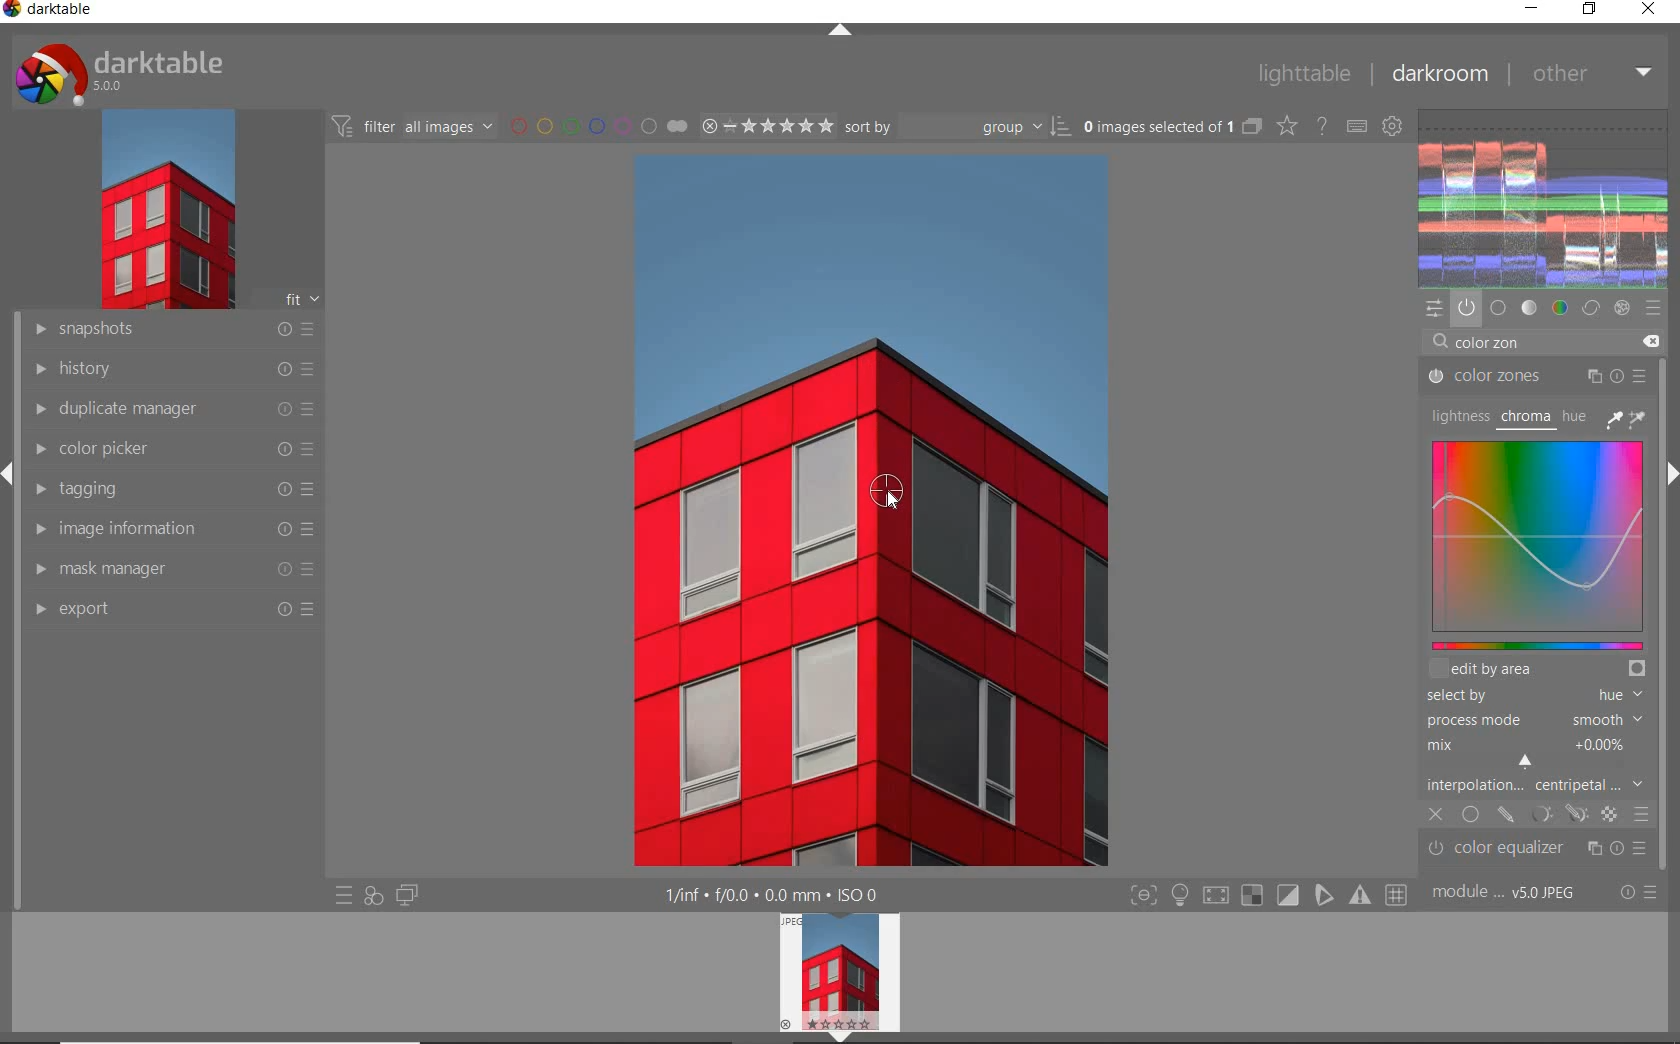 The height and width of the screenshot is (1044, 1680). Describe the element at coordinates (1592, 72) in the screenshot. I see `other` at that location.